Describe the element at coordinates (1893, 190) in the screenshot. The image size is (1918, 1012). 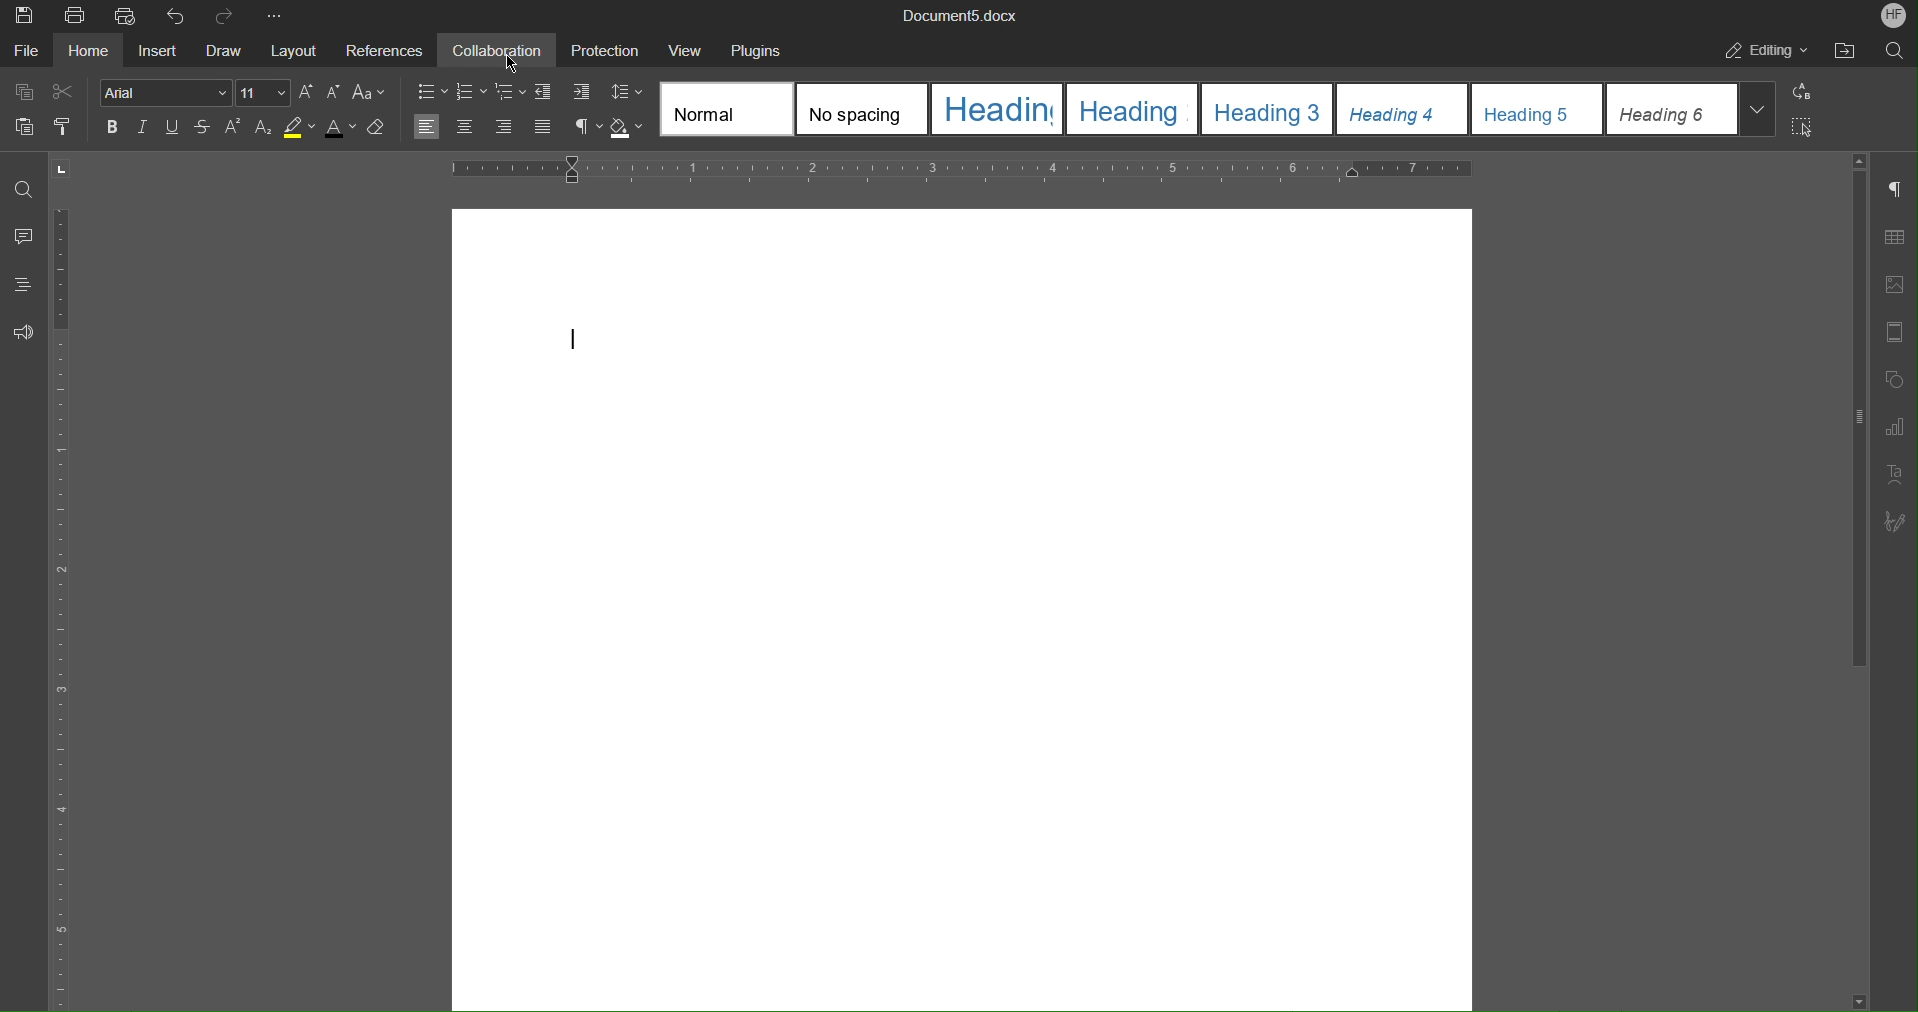
I see `Paragraph Settings` at that location.